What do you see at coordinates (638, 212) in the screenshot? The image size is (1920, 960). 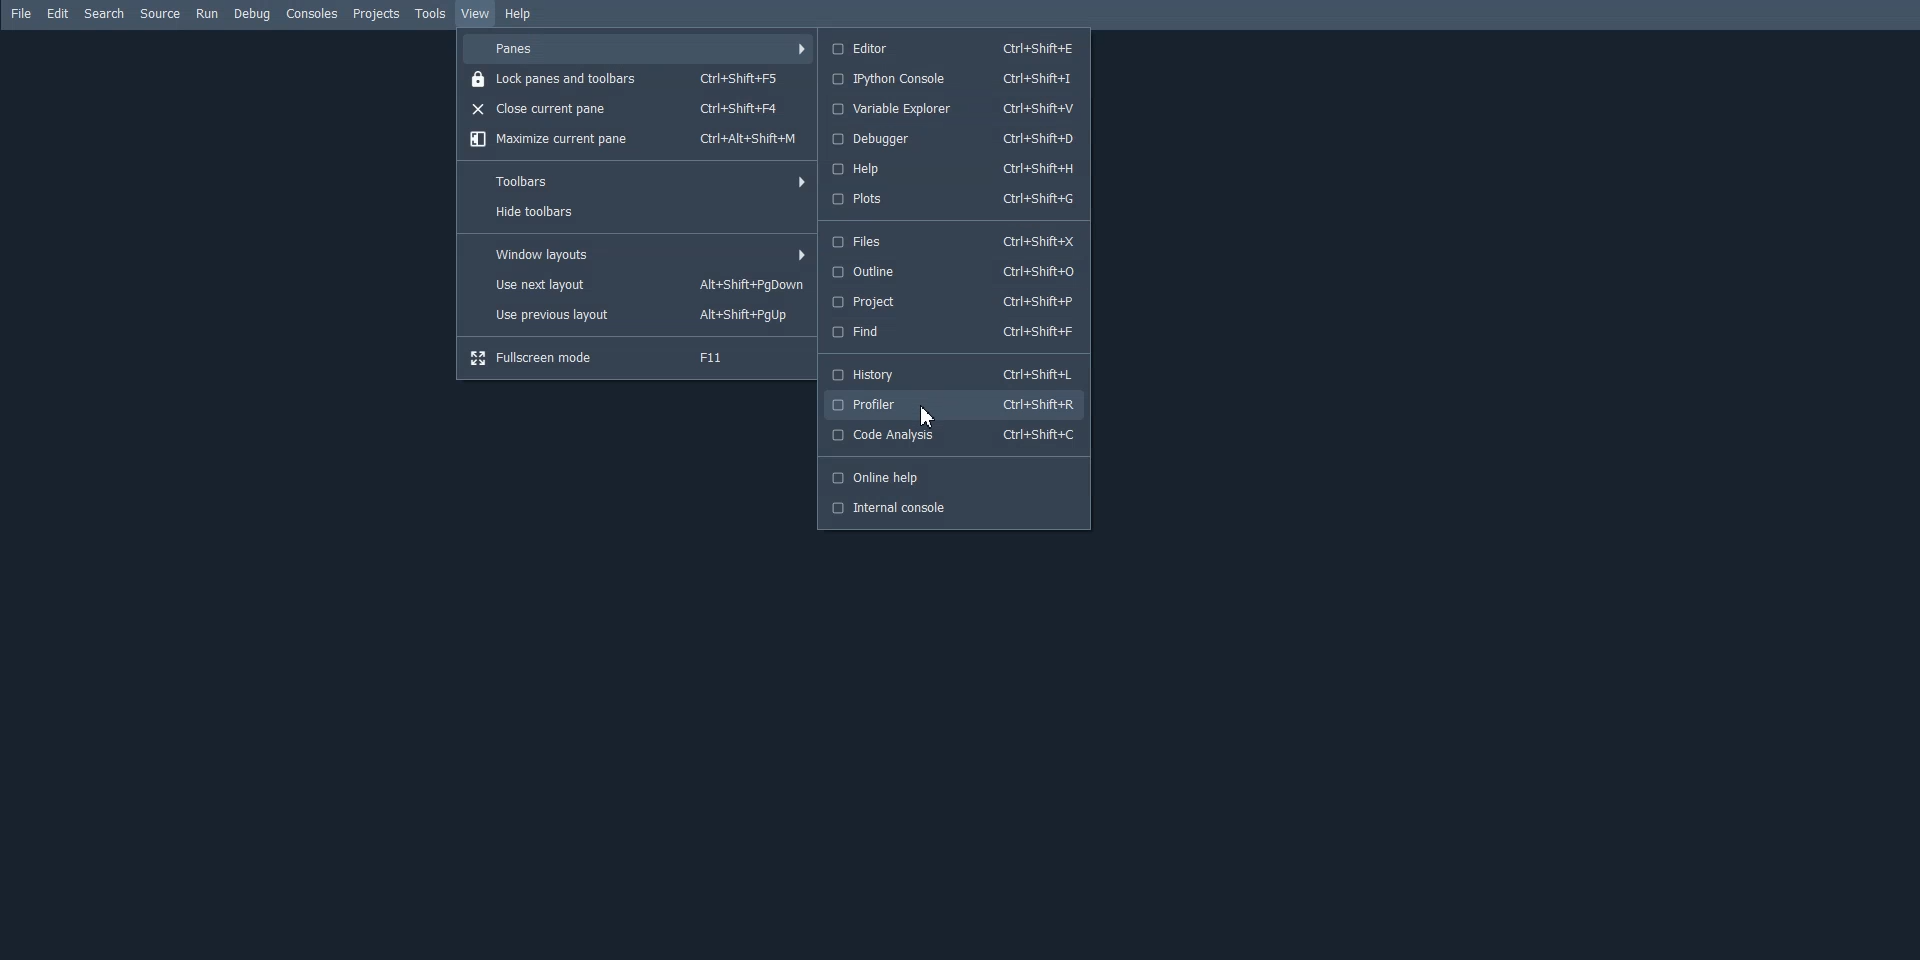 I see `Hide toolbars` at bounding box center [638, 212].